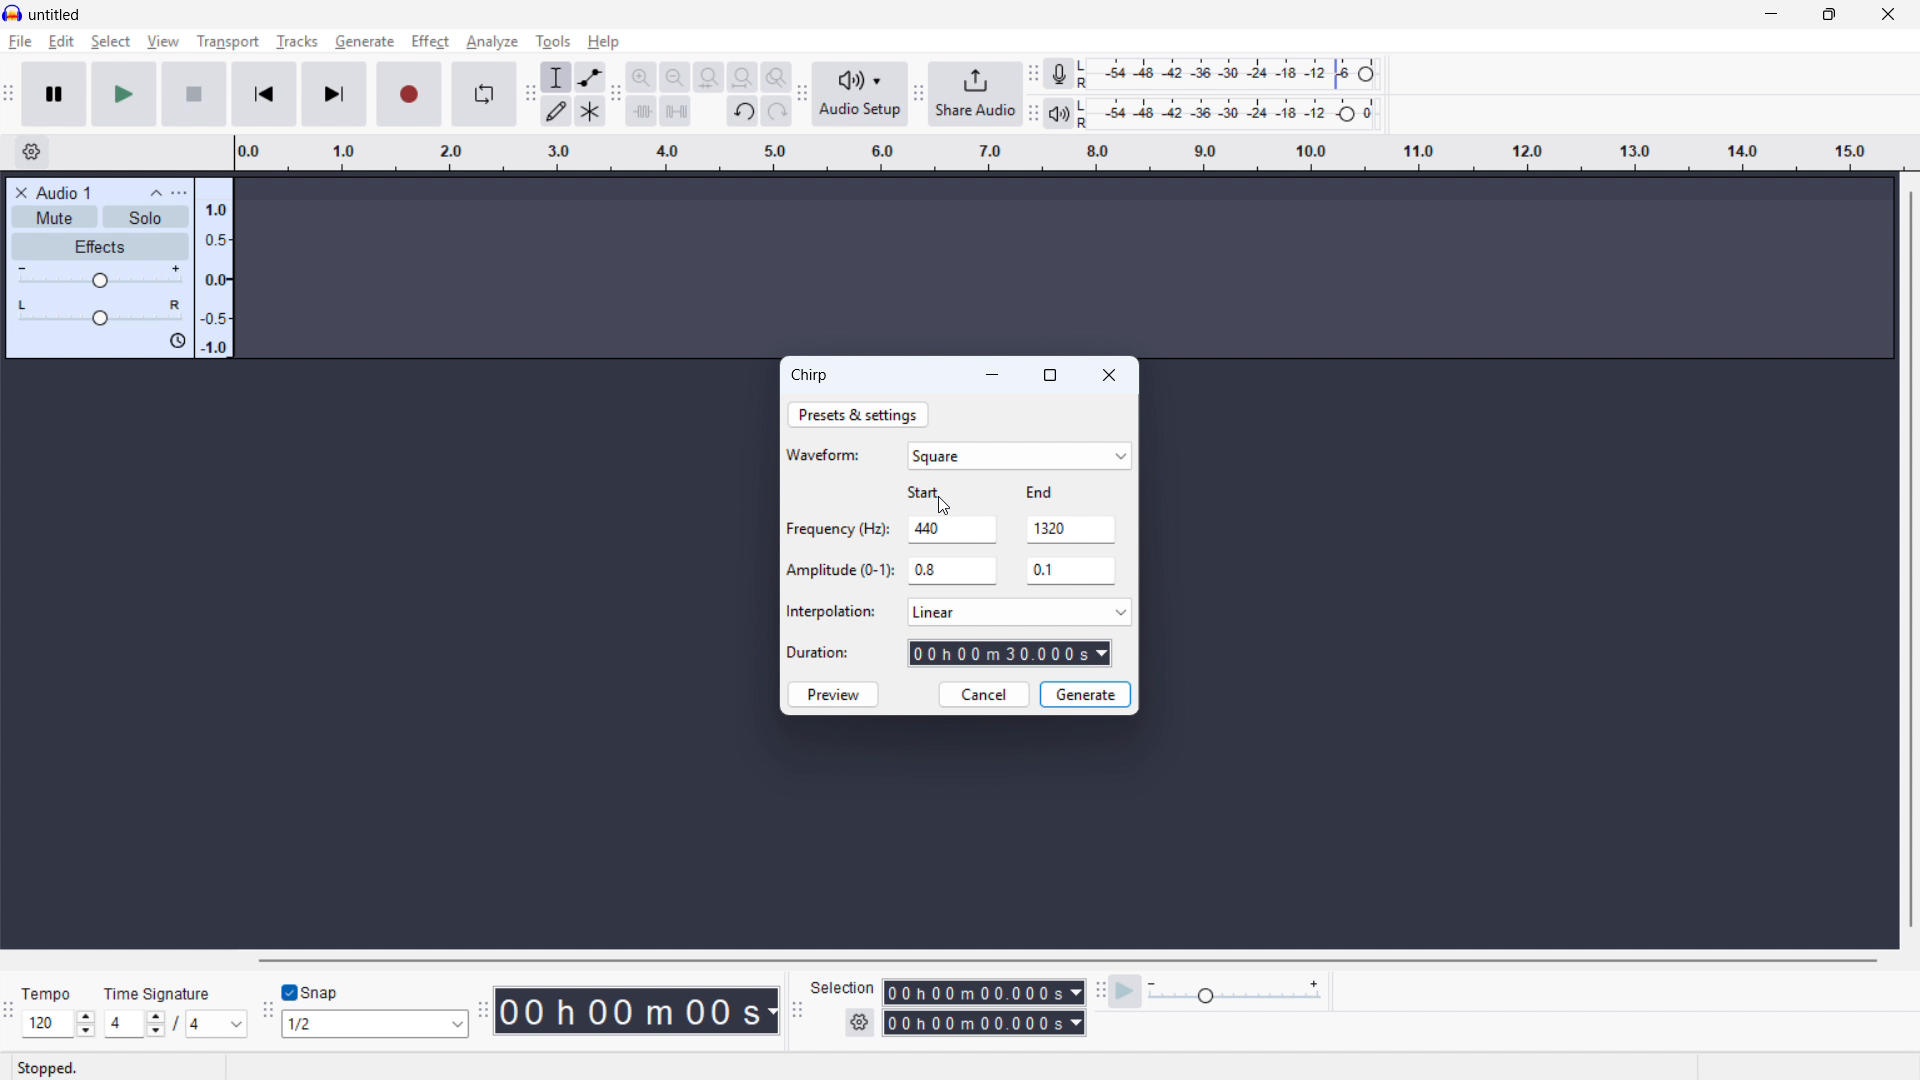  Describe the element at coordinates (859, 1024) in the screenshot. I see `Selection settings ` at that location.